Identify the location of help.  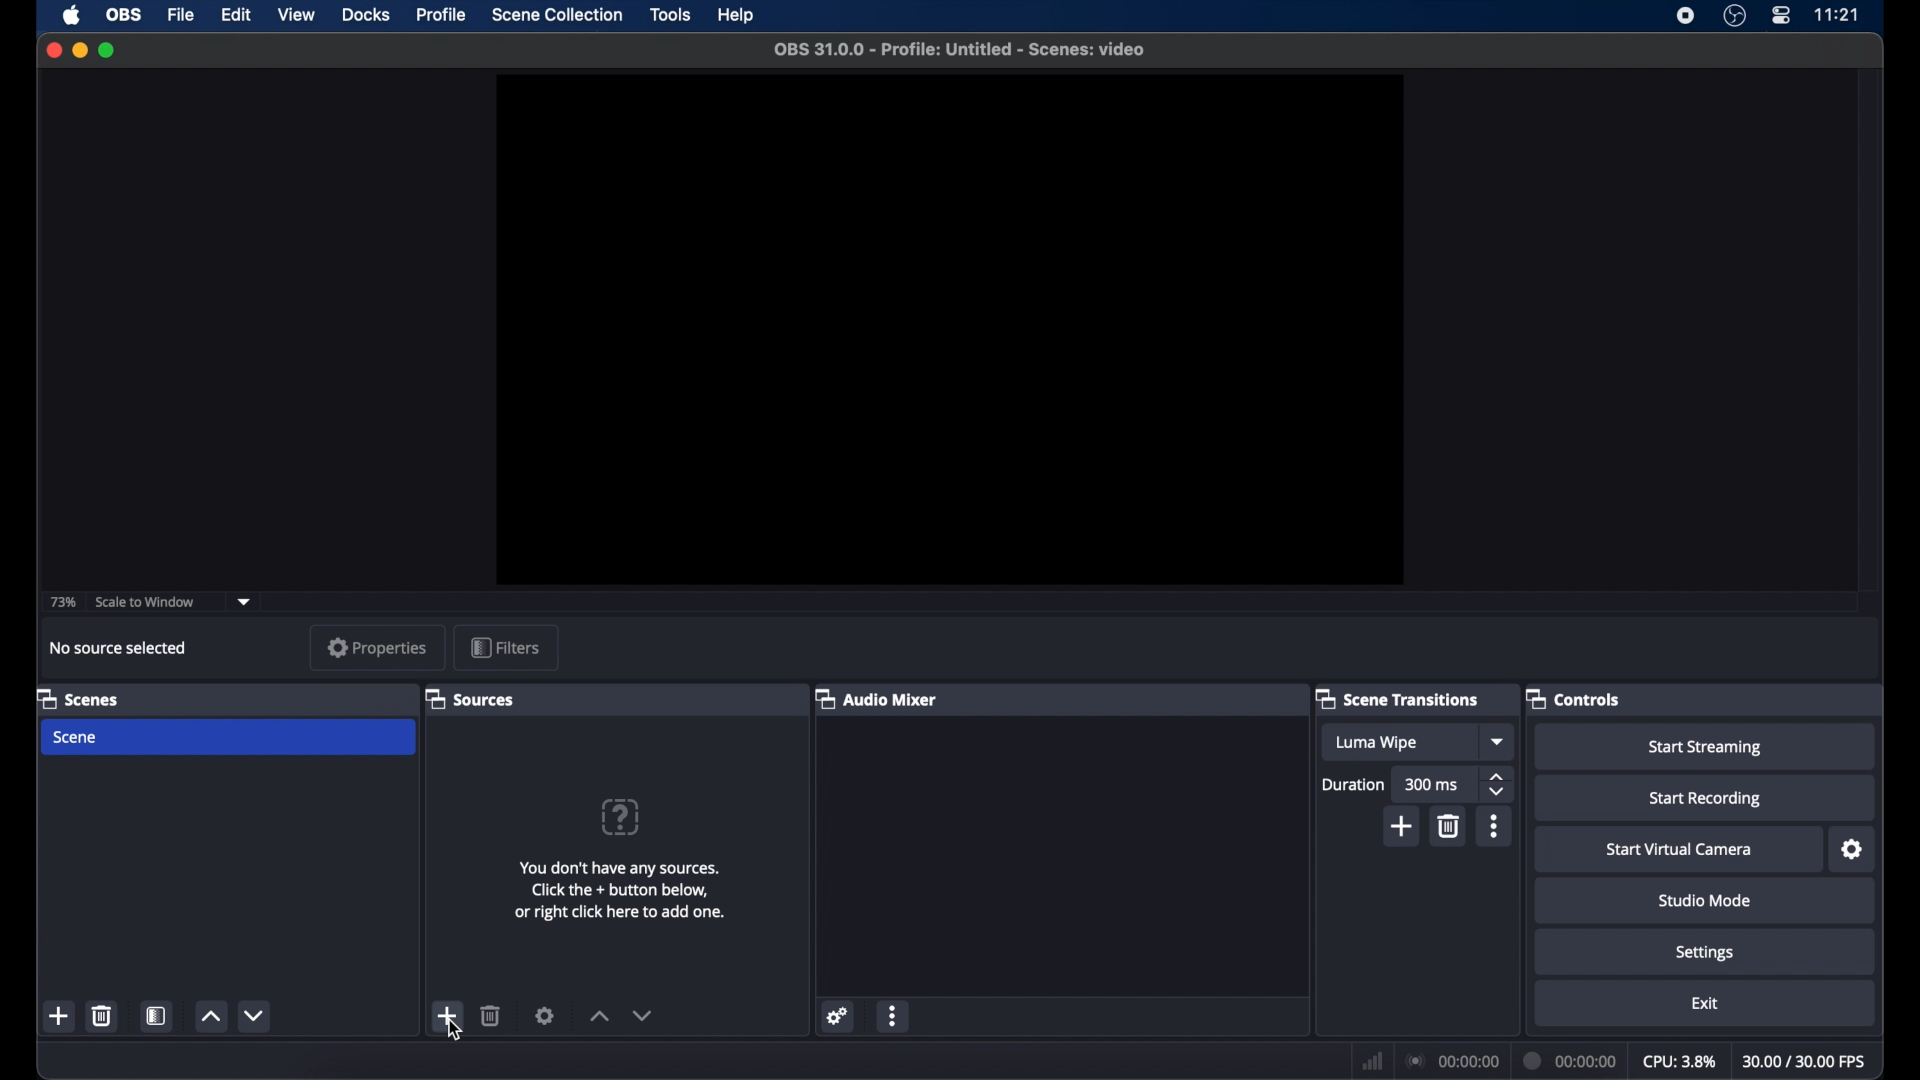
(738, 15).